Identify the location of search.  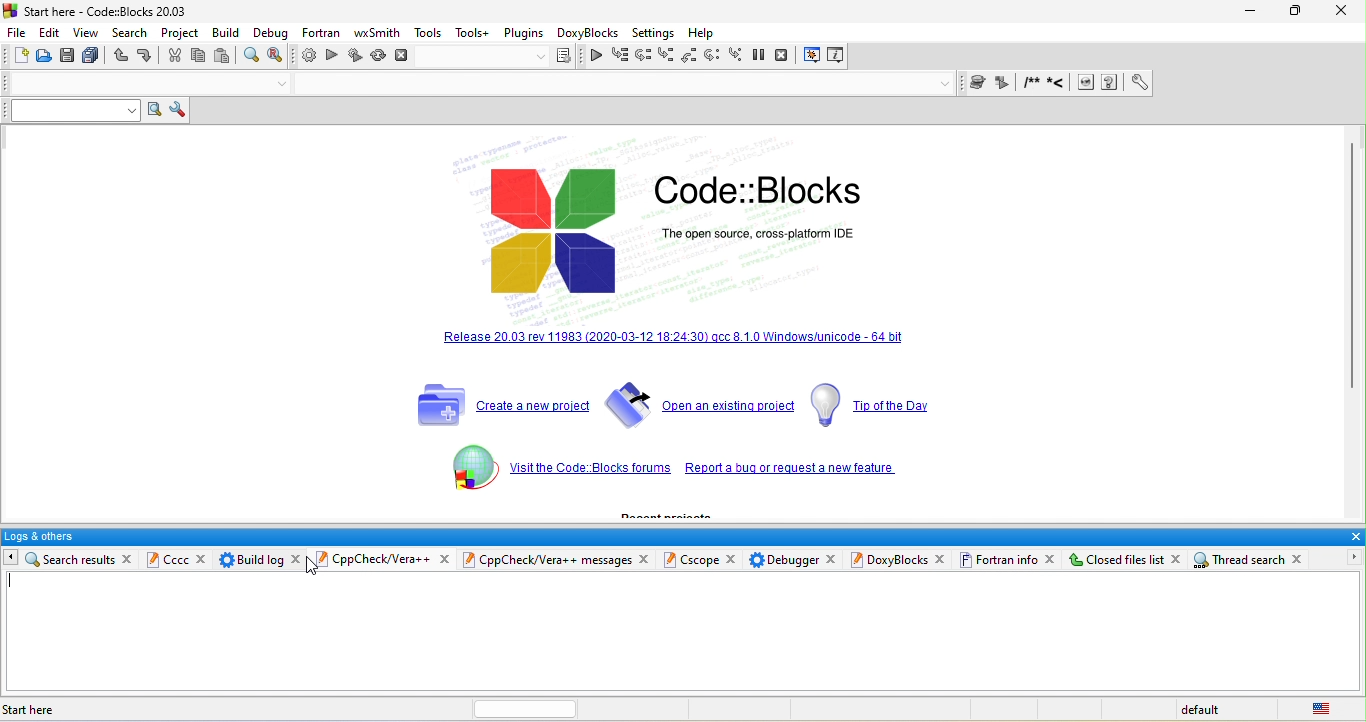
(133, 34).